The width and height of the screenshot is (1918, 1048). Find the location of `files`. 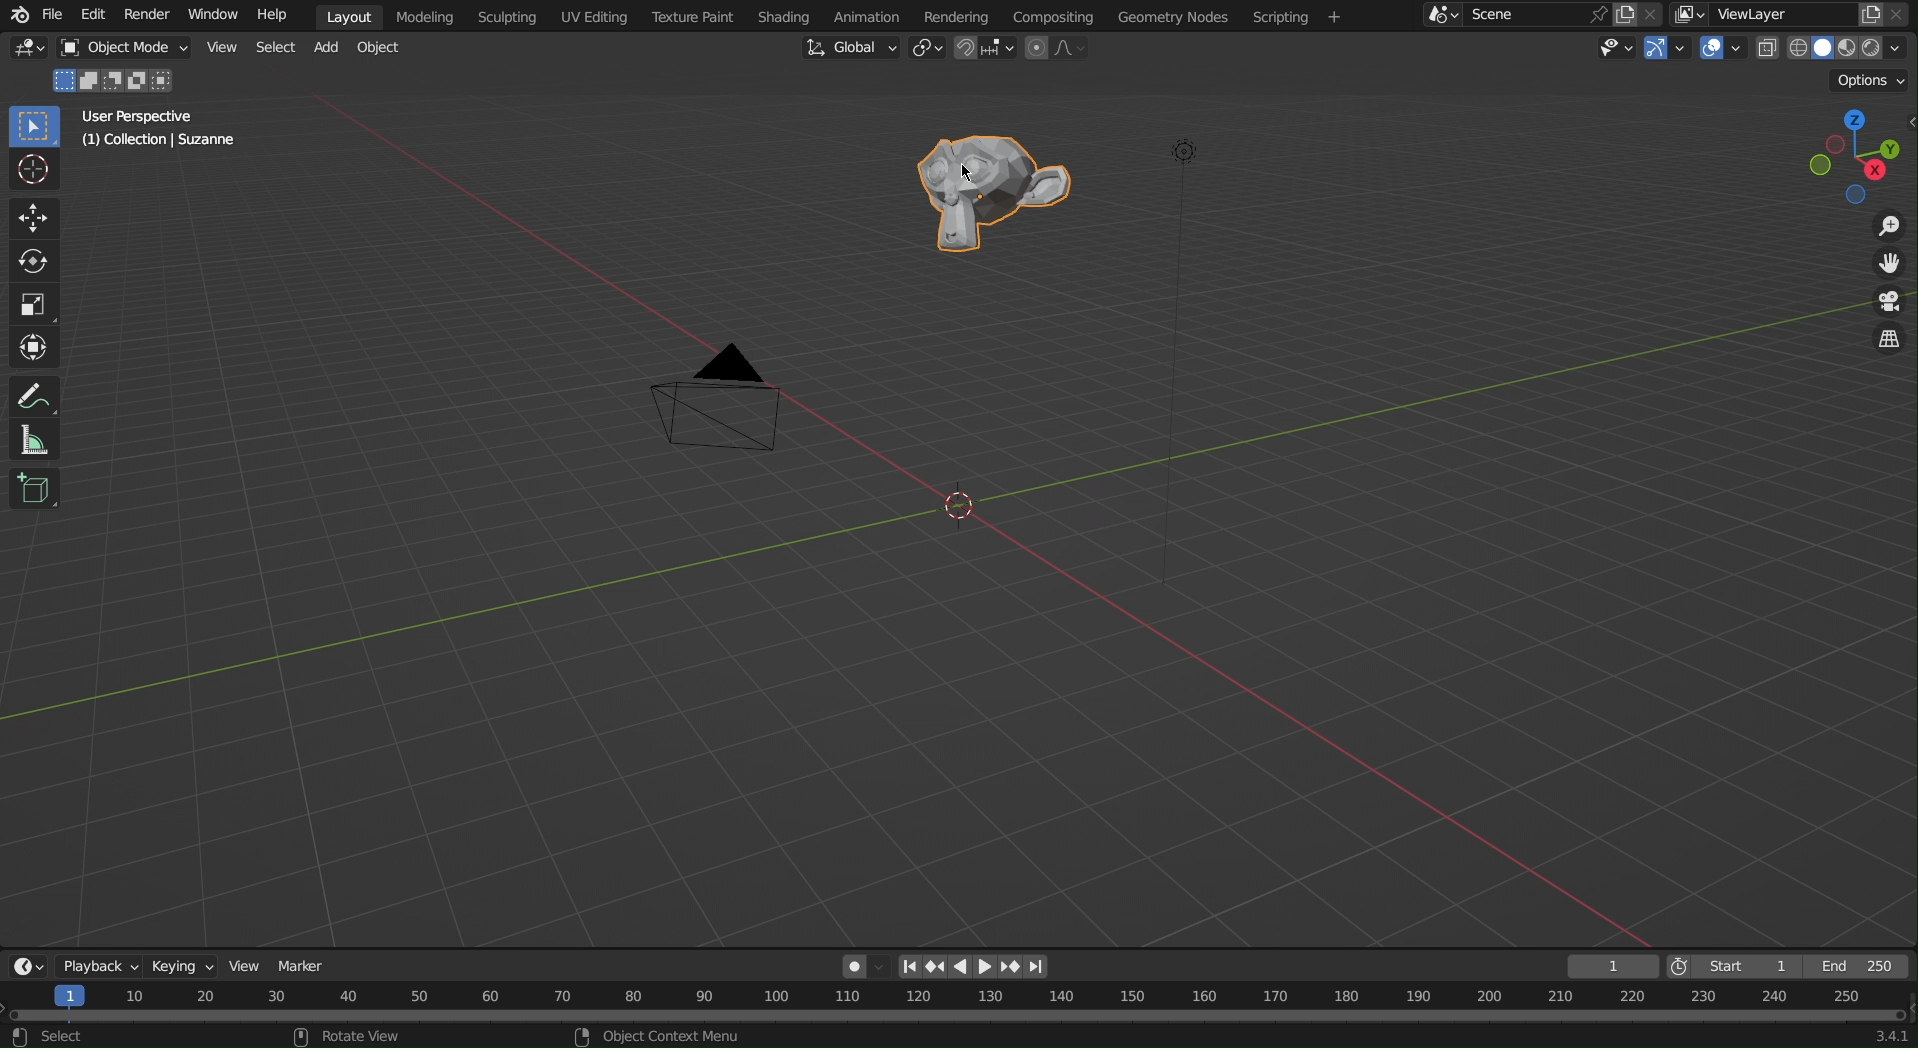

files is located at coordinates (1869, 15).